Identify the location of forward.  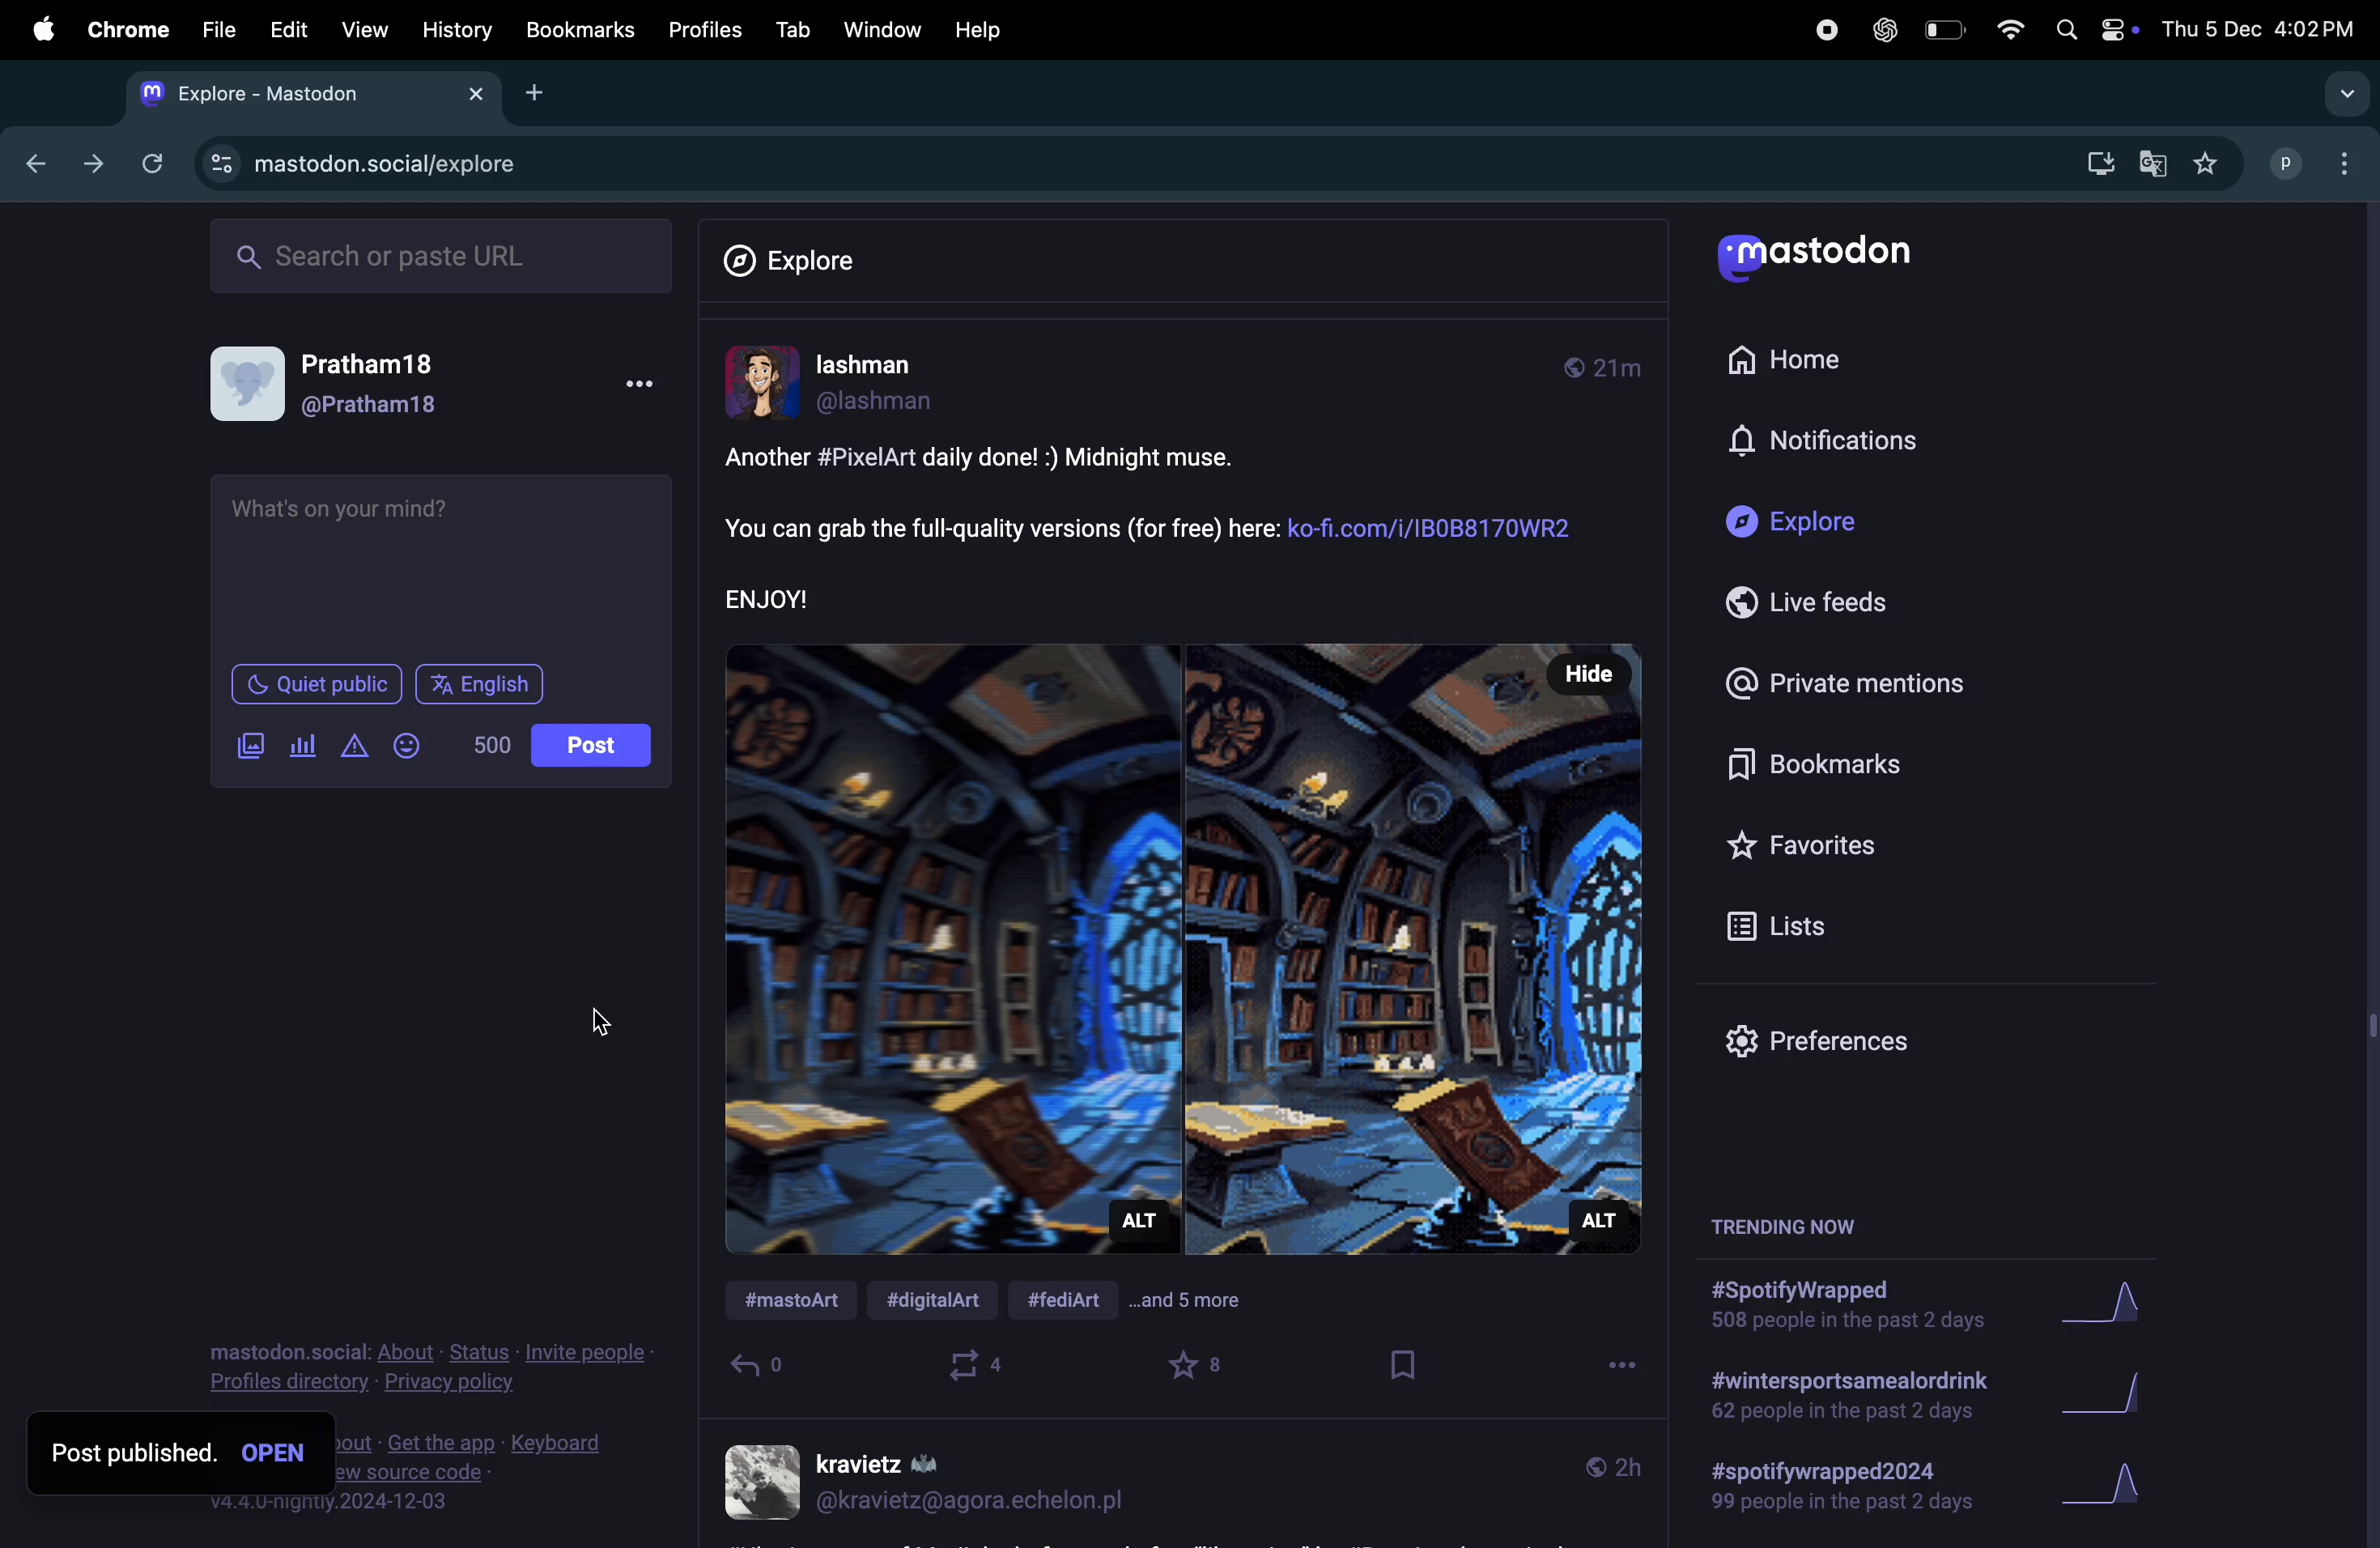
(91, 164).